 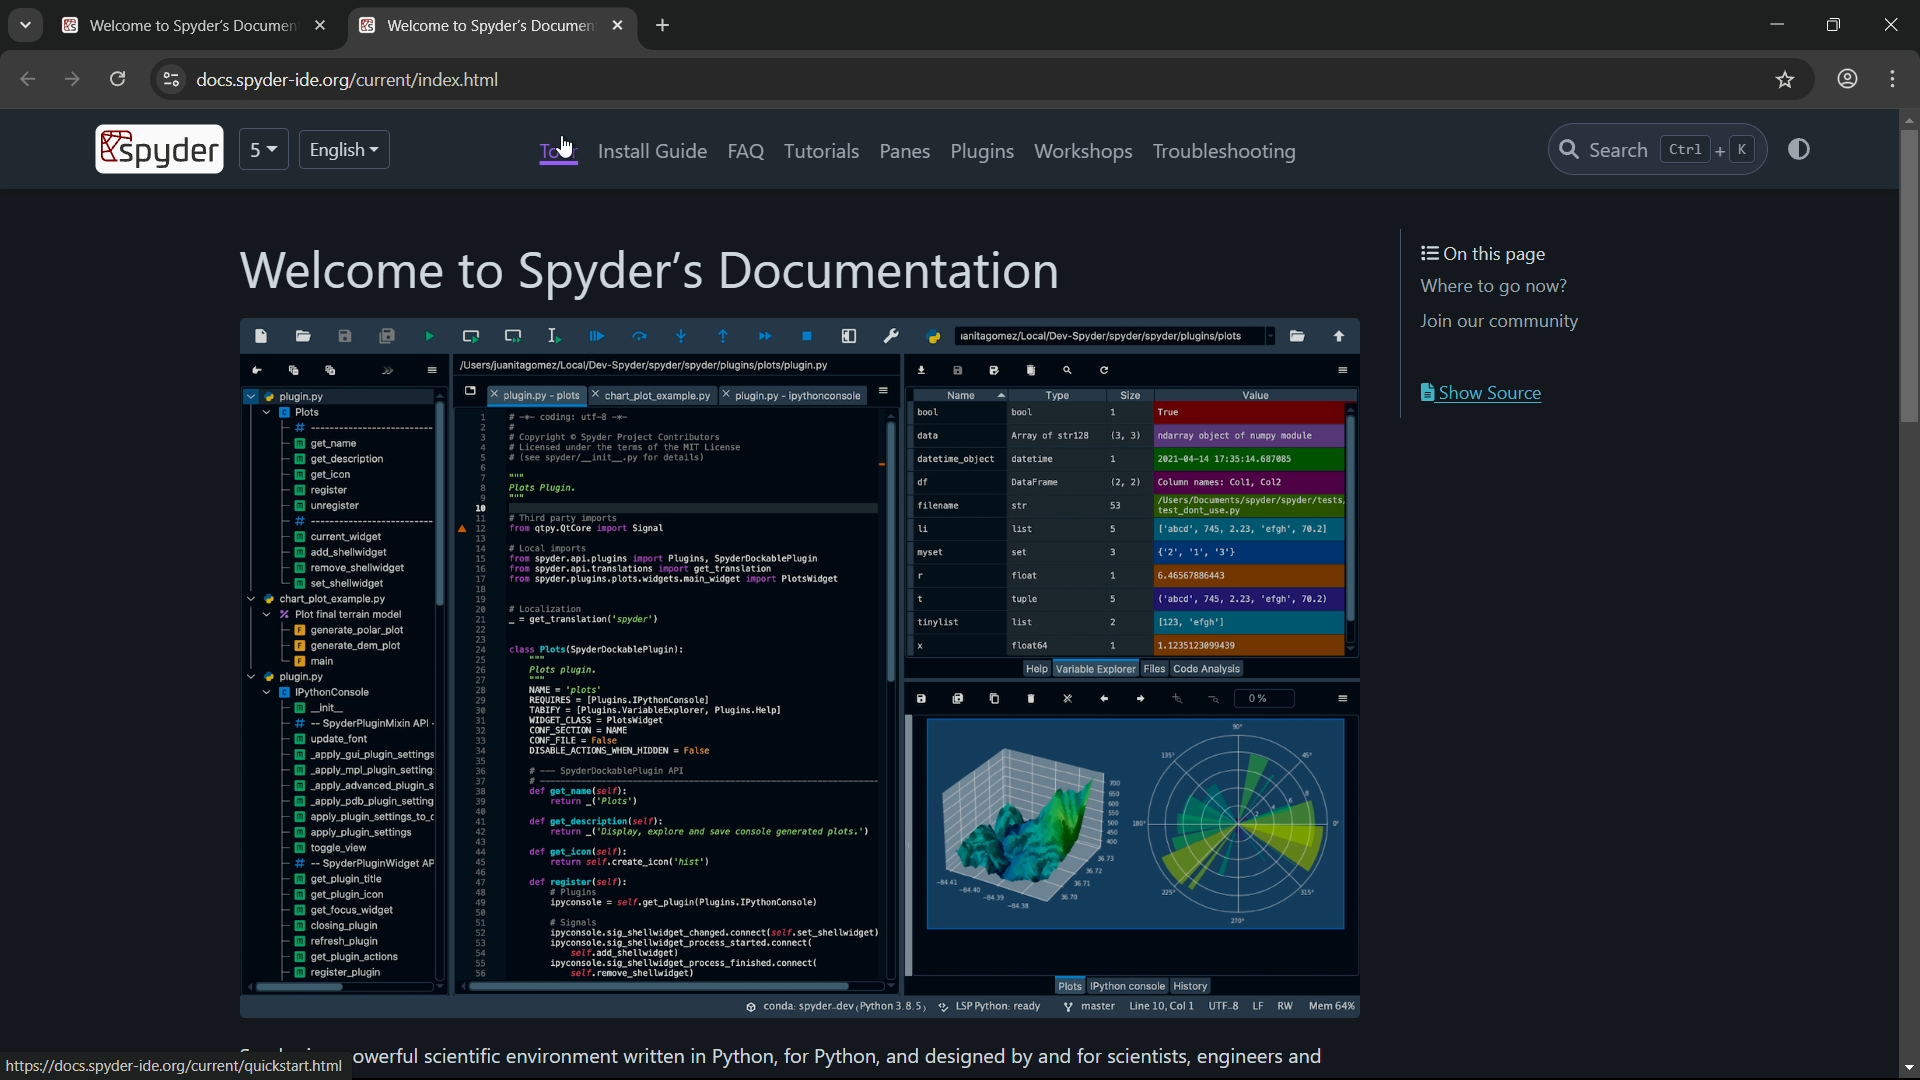 What do you see at coordinates (620, 25) in the screenshot?
I see `close tab` at bounding box center [620, 25].